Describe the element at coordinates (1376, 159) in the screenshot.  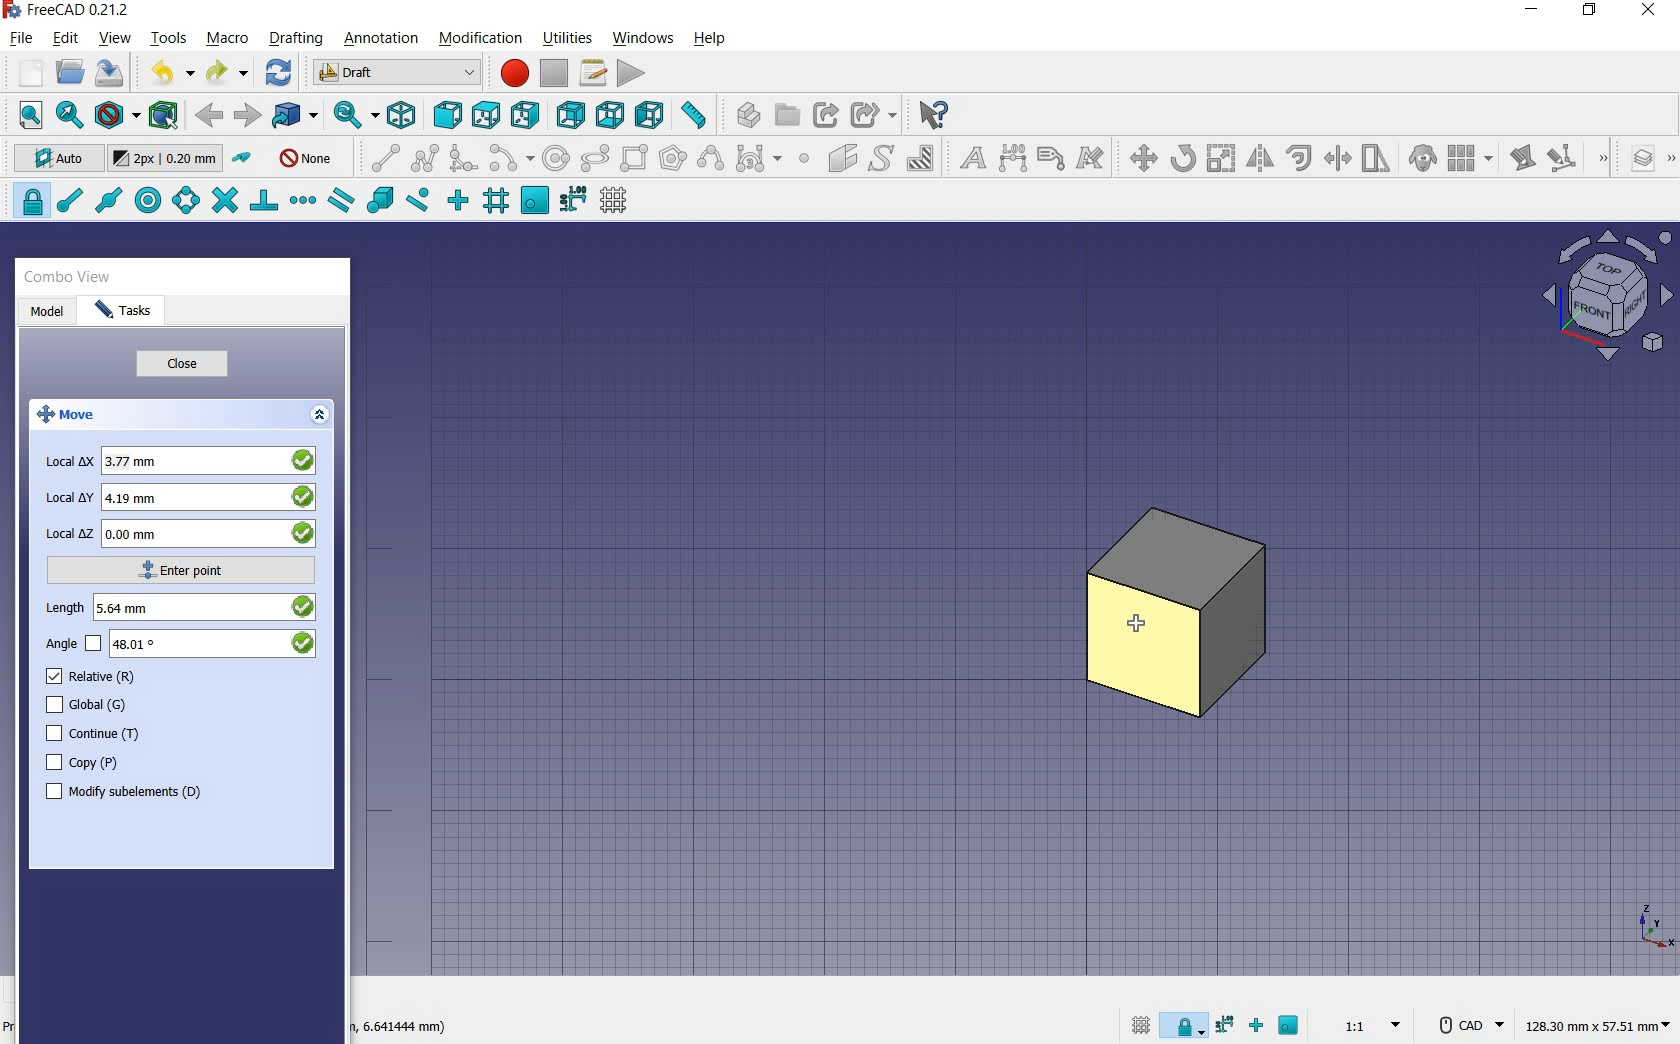
I see `stretch` at that location.